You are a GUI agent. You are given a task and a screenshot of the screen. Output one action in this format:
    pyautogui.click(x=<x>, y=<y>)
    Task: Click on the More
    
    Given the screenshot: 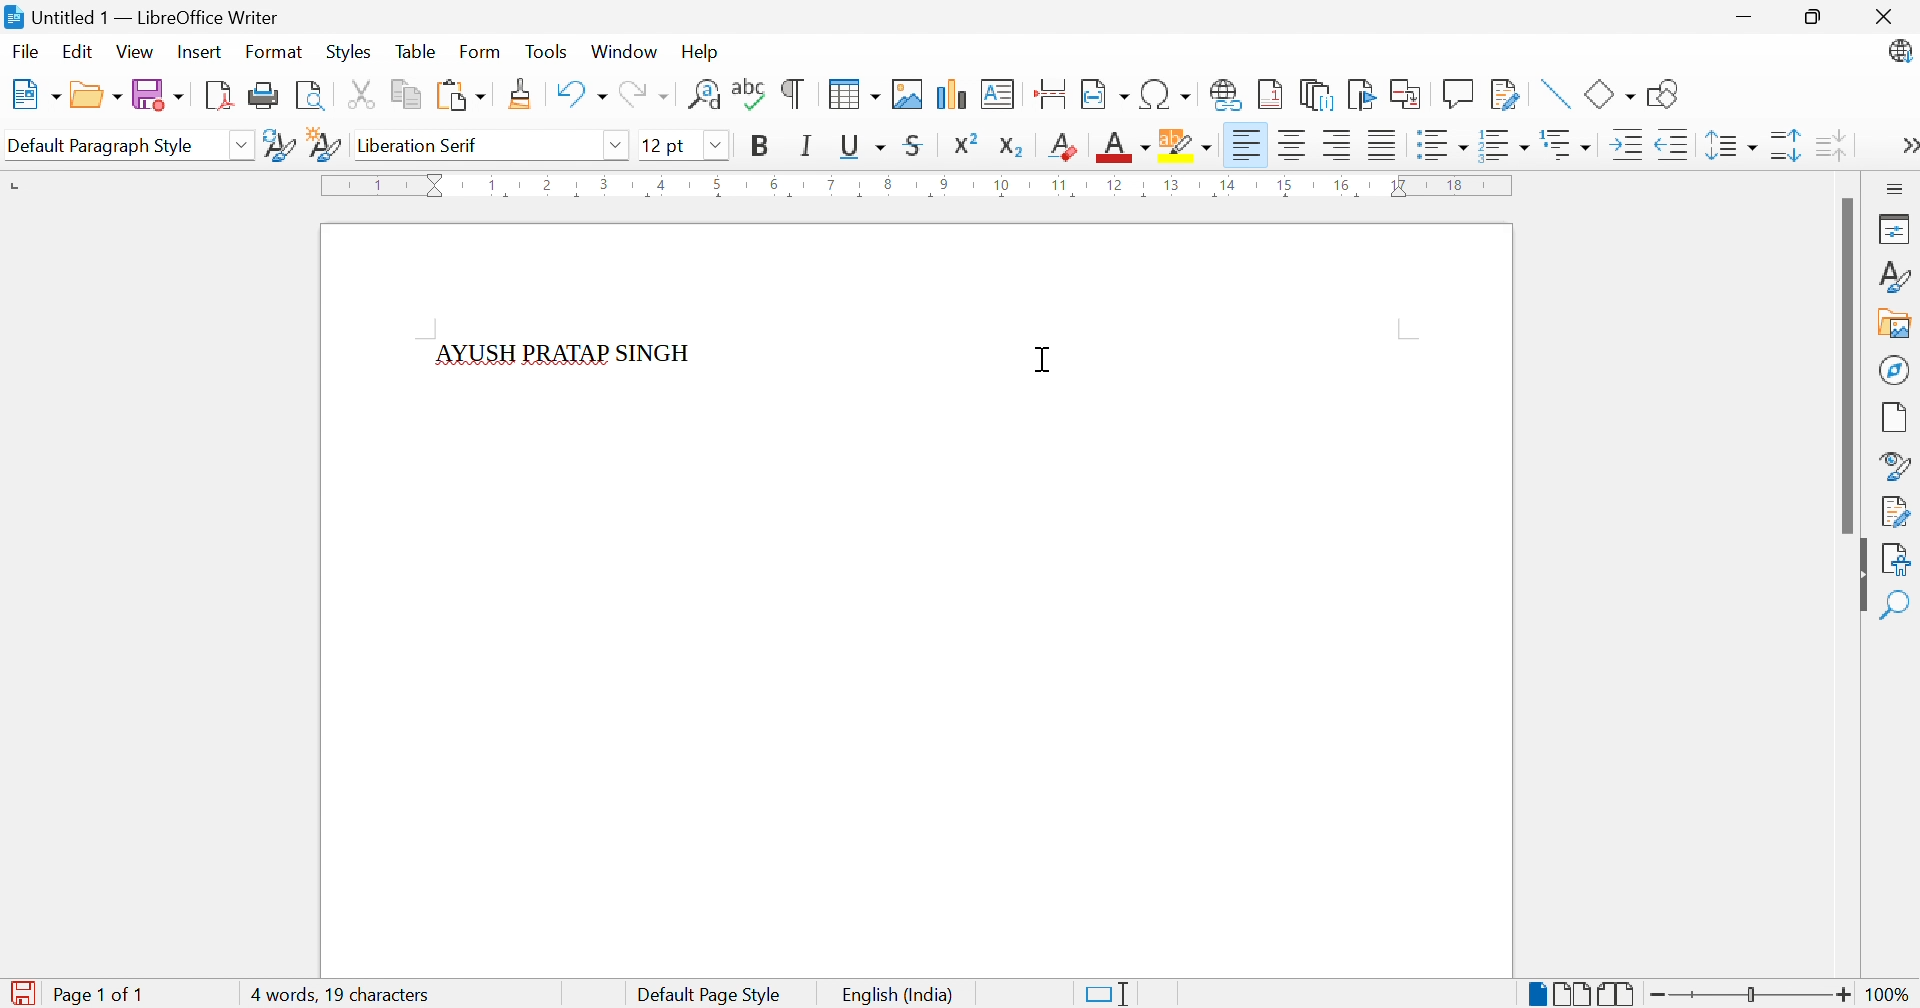 What is the action you would take?
    pyautogui.click(x=1906, y=145)
    